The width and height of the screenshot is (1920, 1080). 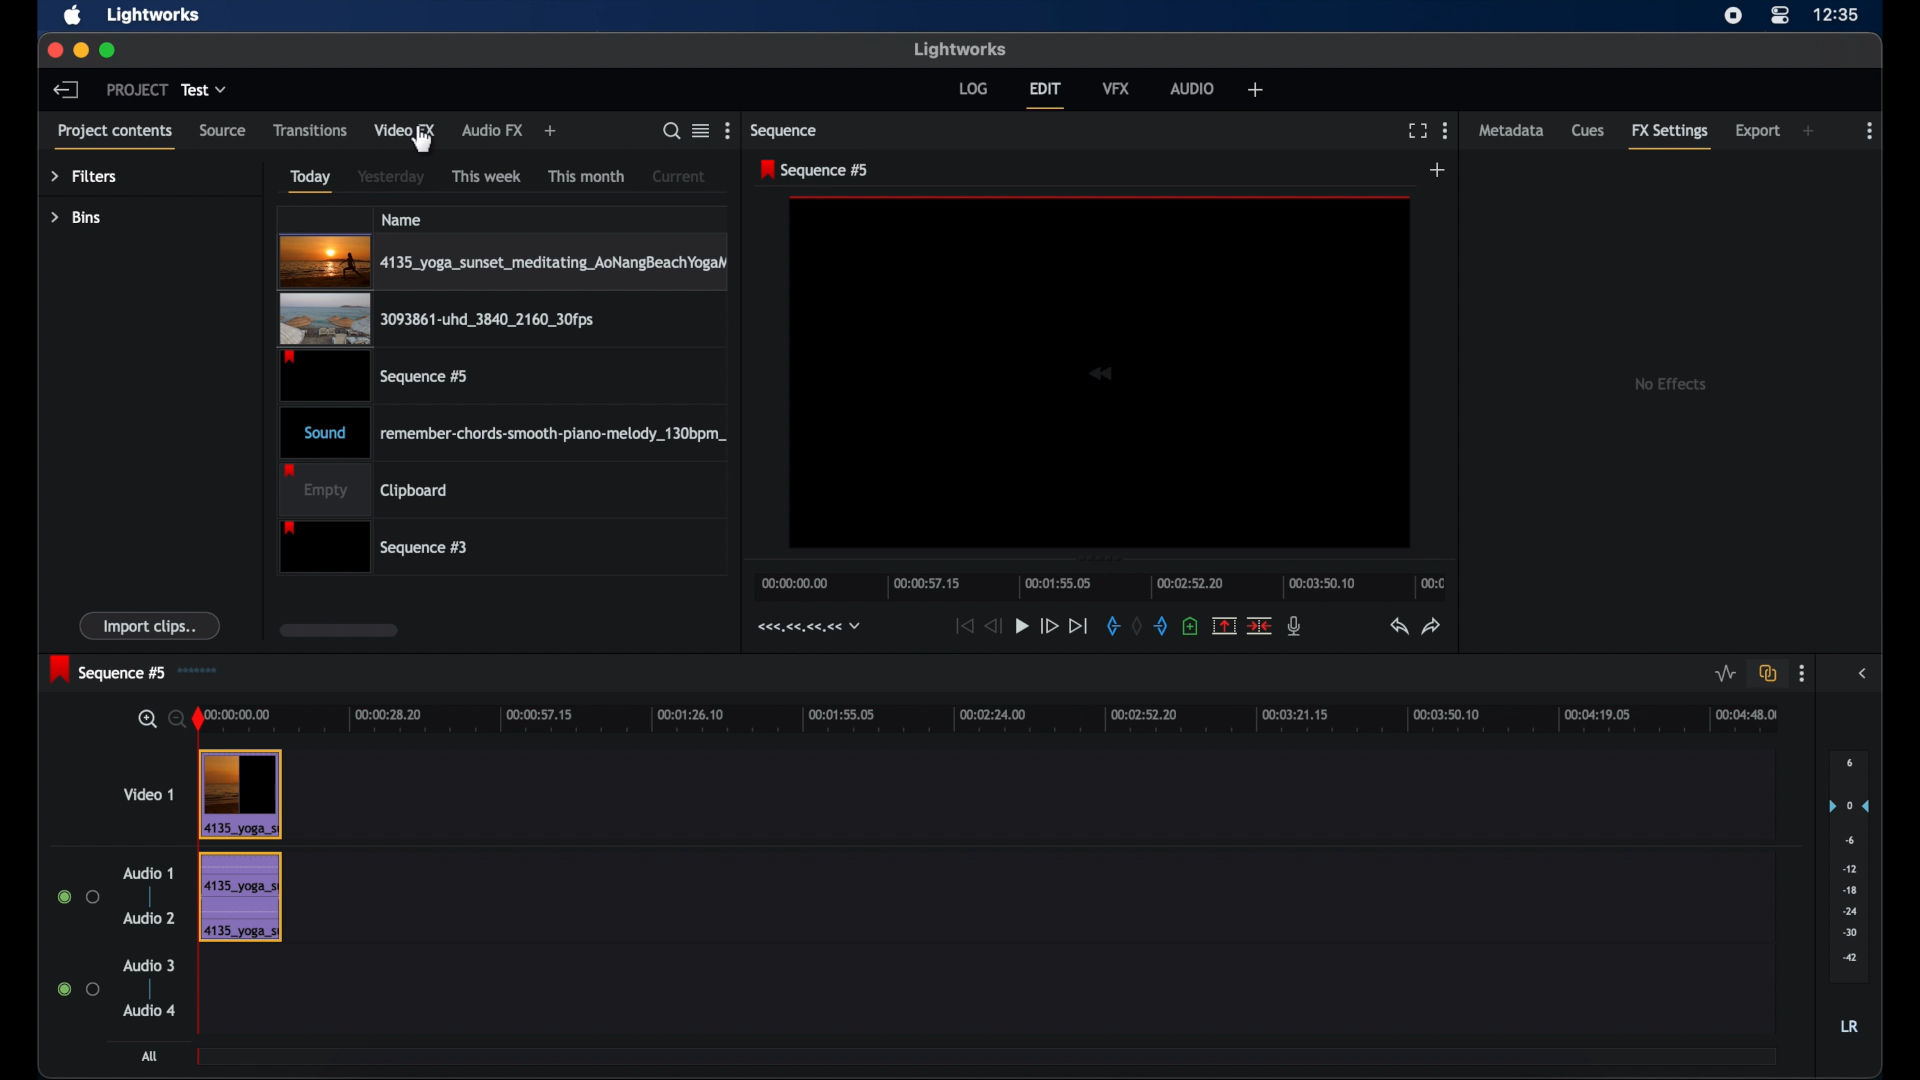 I want to click on more options, so click(x=727, y=129).